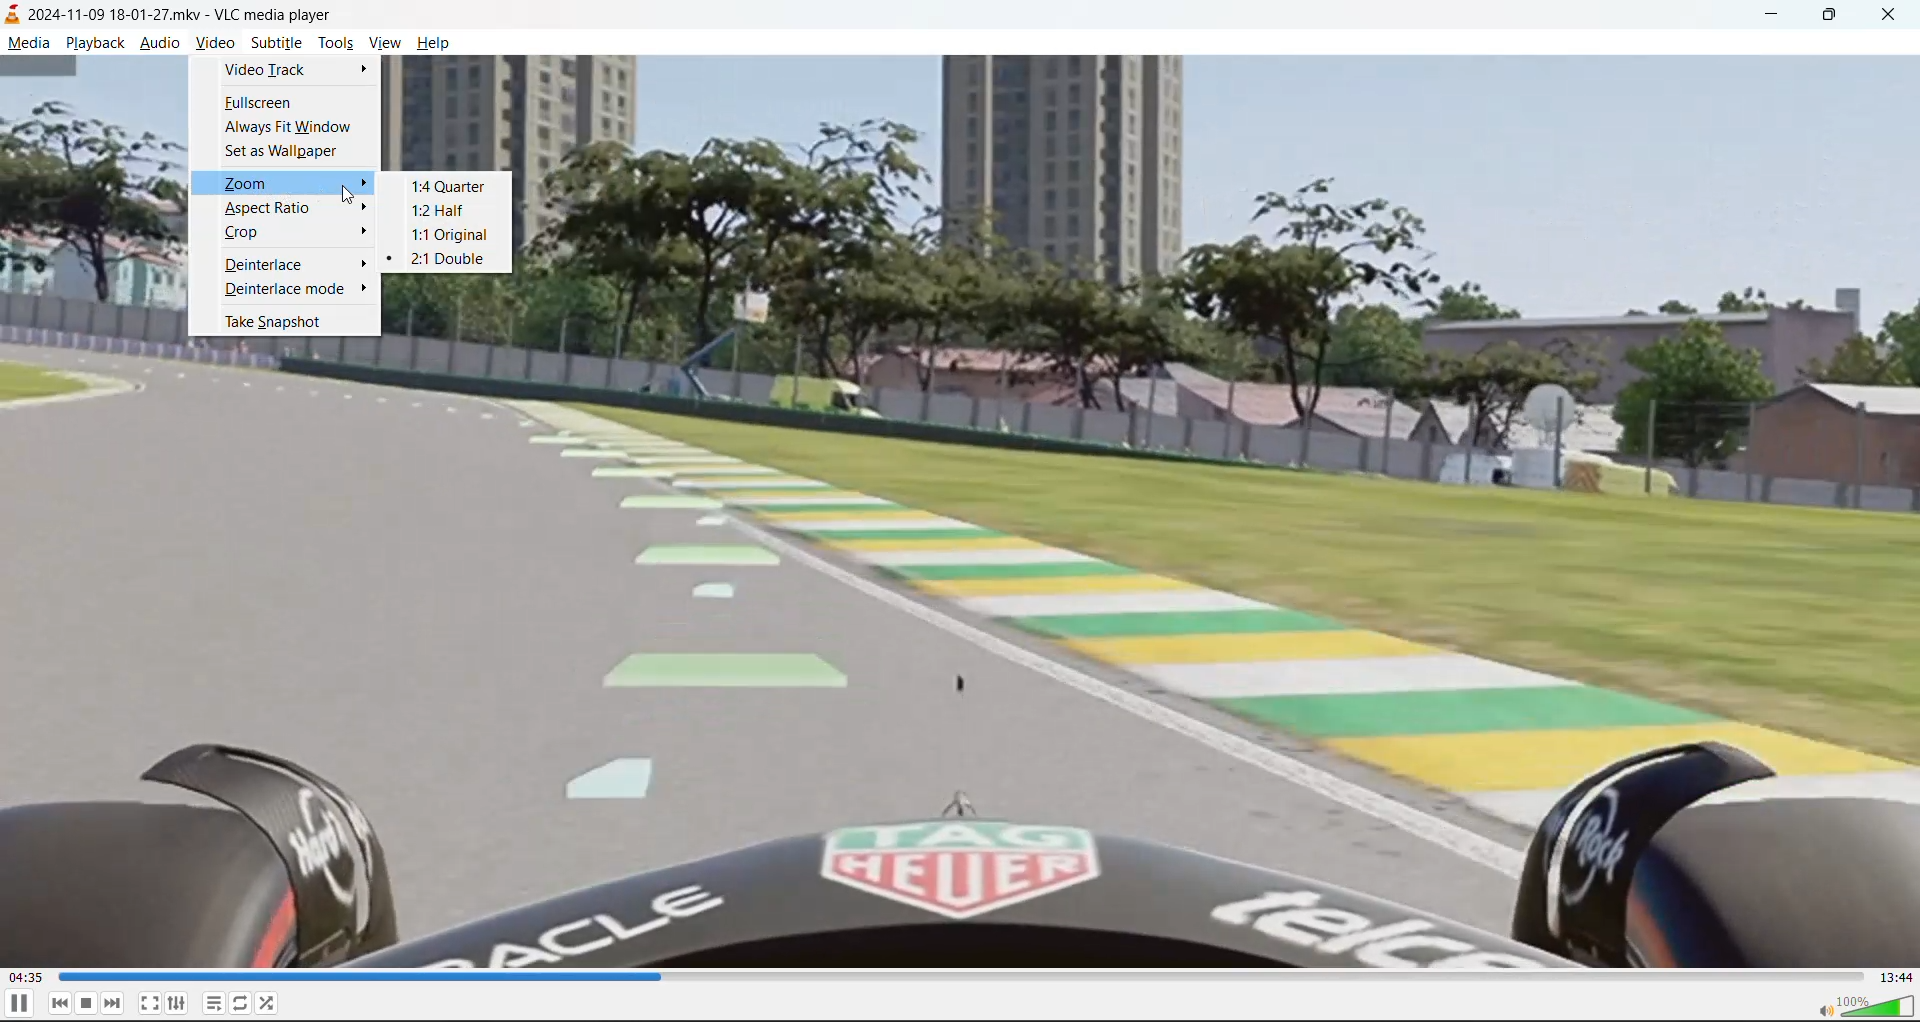  What do you see at coordinates (438, 47) in the screenshot?
I see `help` at bounding box center [438, 47].